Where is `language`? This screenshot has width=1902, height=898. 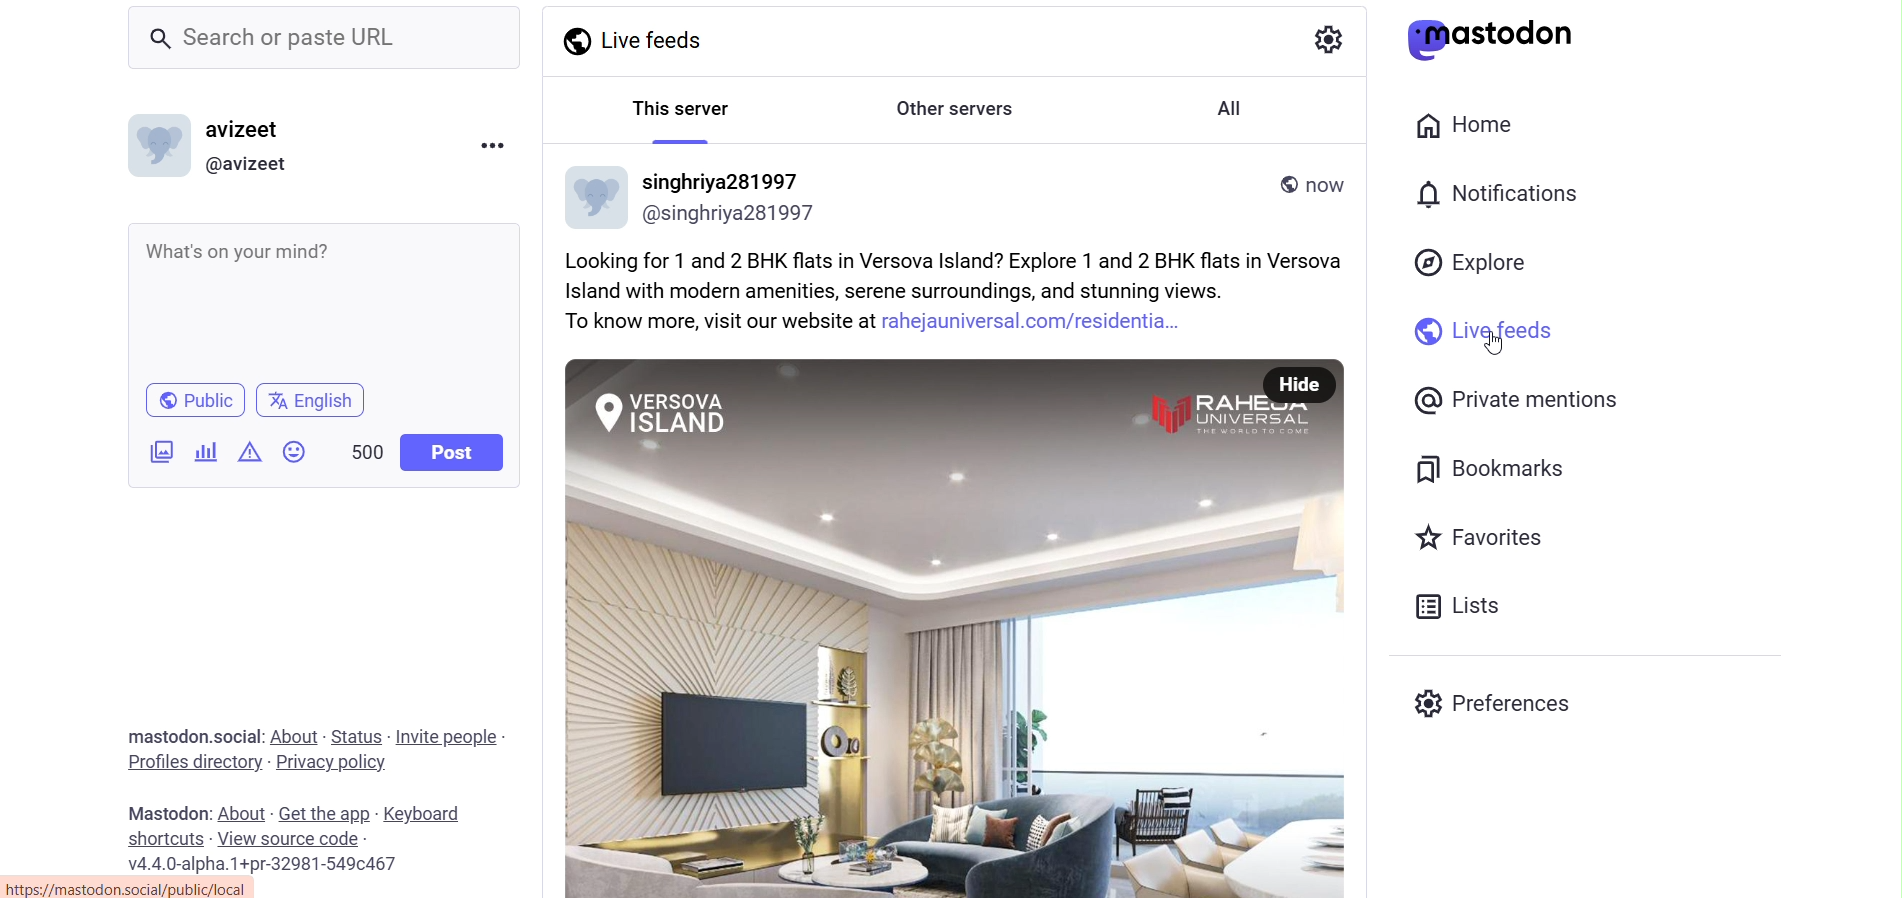
language is located at coordinates (310, 401).